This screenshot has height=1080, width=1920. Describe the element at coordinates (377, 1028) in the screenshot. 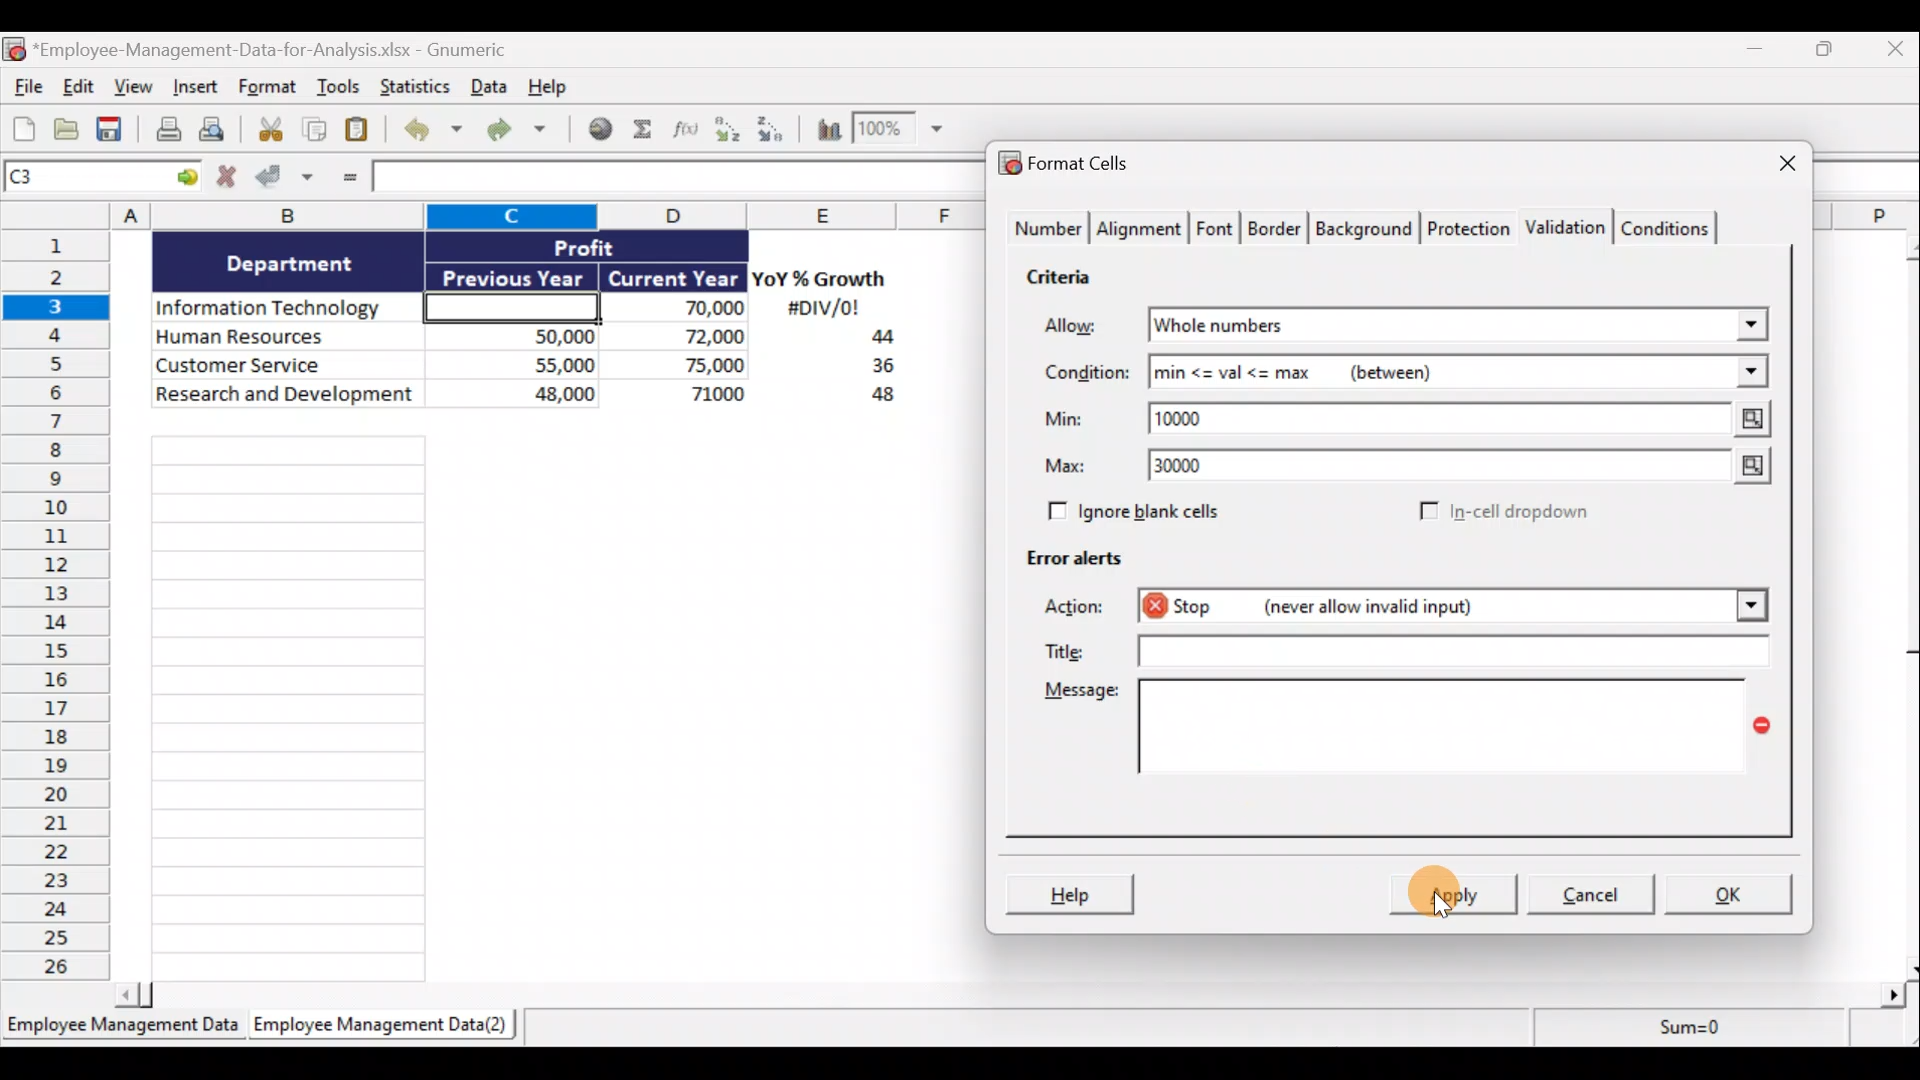

I see `Employee Management Data(2)` at that location.